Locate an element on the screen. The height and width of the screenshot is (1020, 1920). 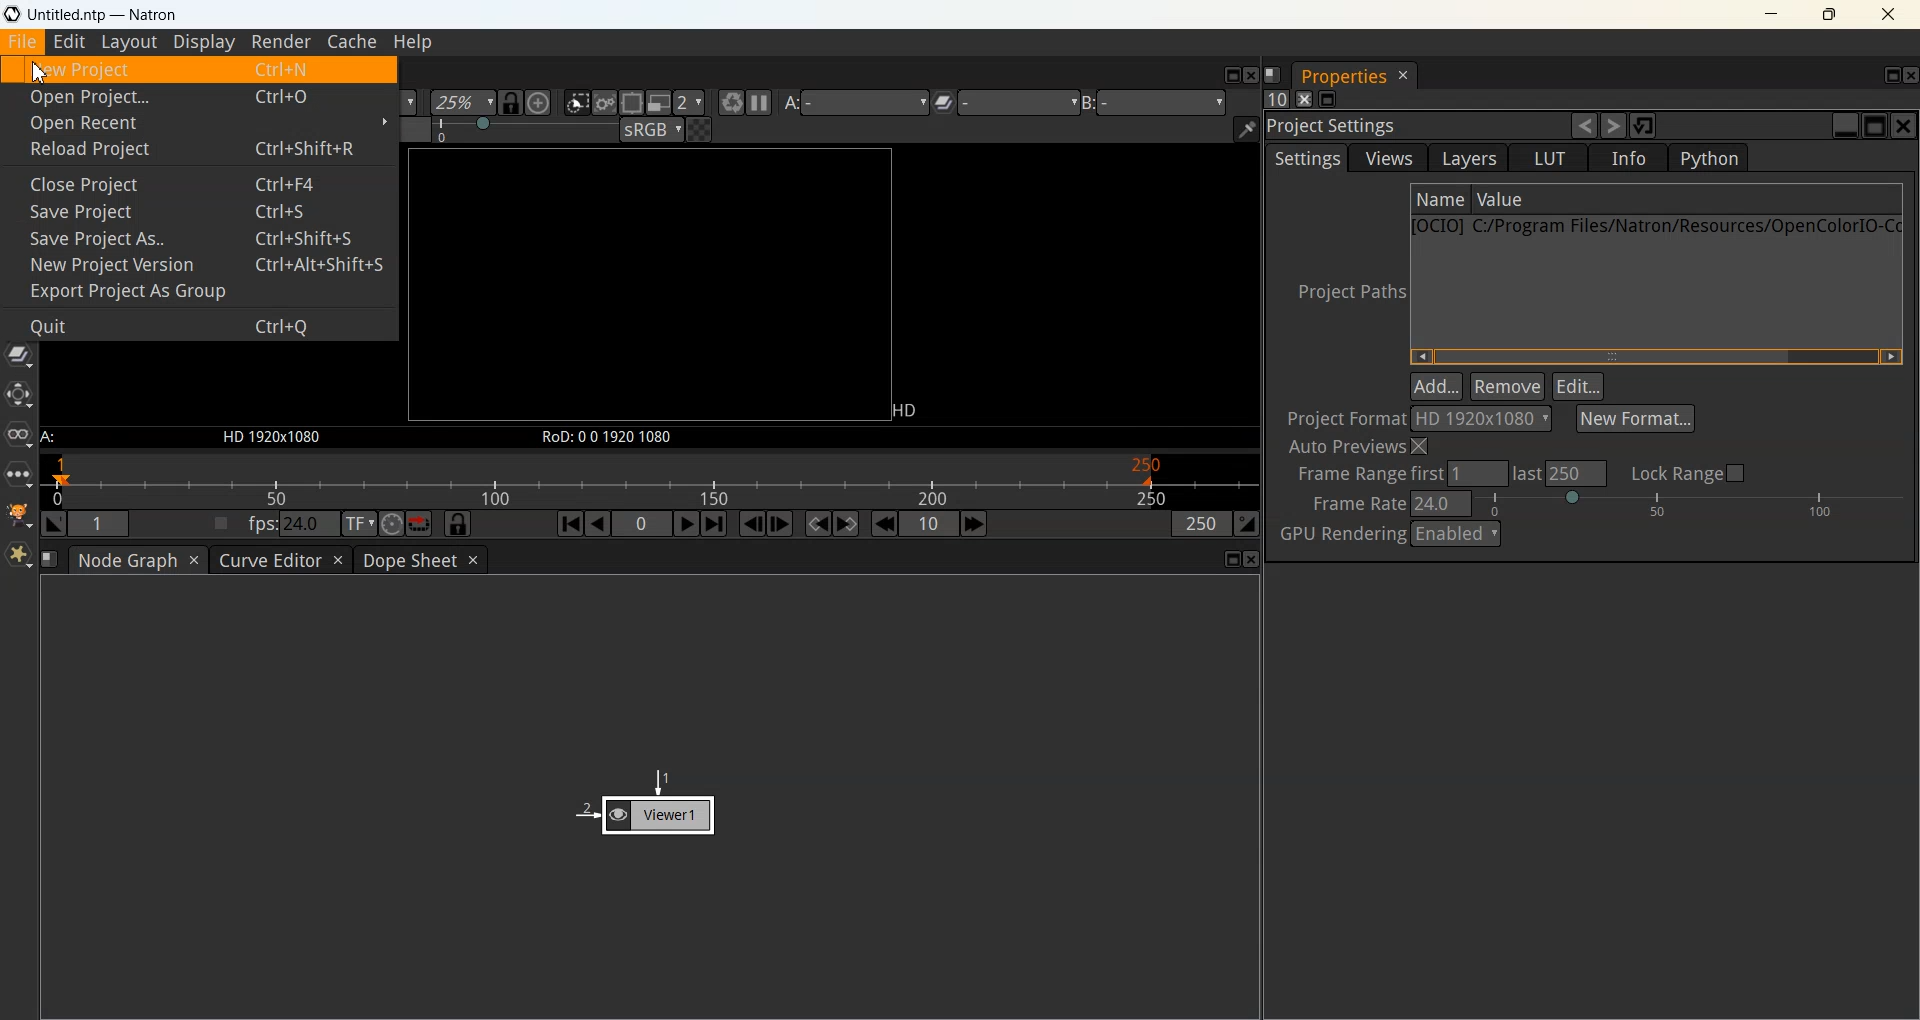
Play forward is located at coordinates (688, 524).